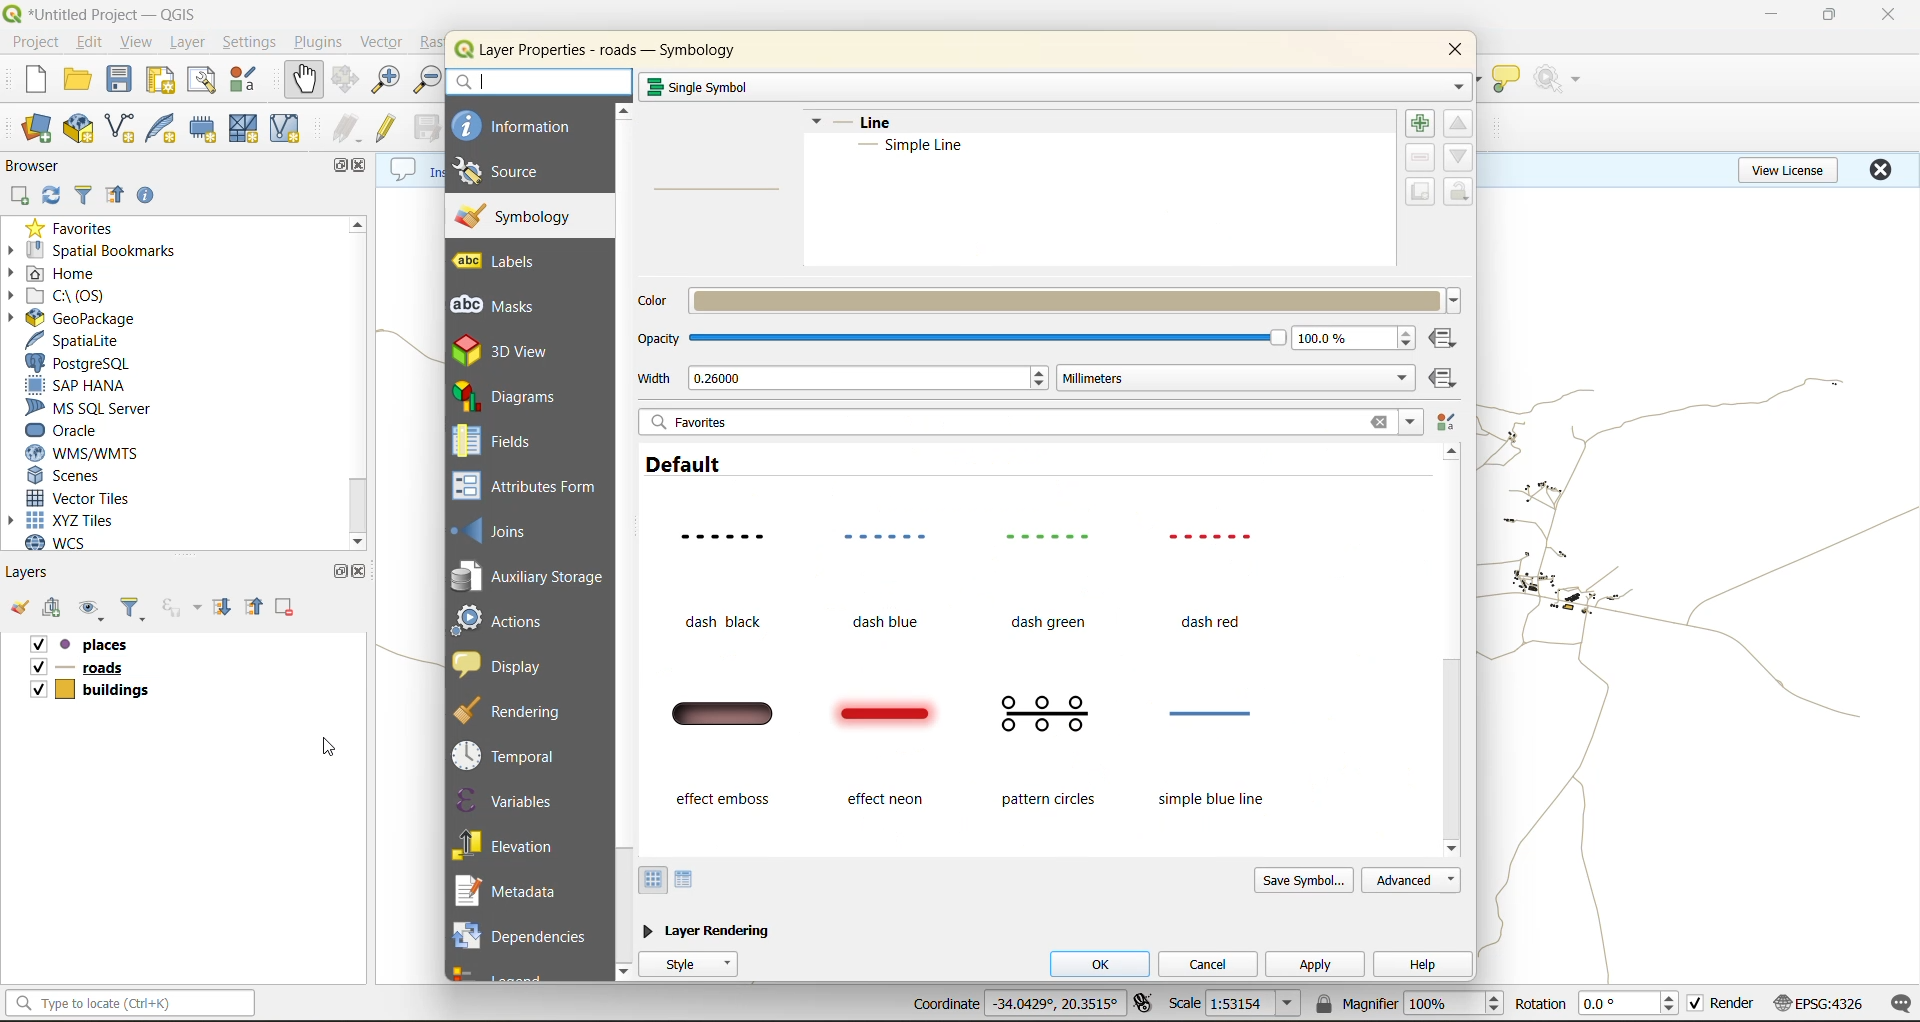 This screenshot has width=1920, height=1022. I want to click on roads, so click(85, 667).